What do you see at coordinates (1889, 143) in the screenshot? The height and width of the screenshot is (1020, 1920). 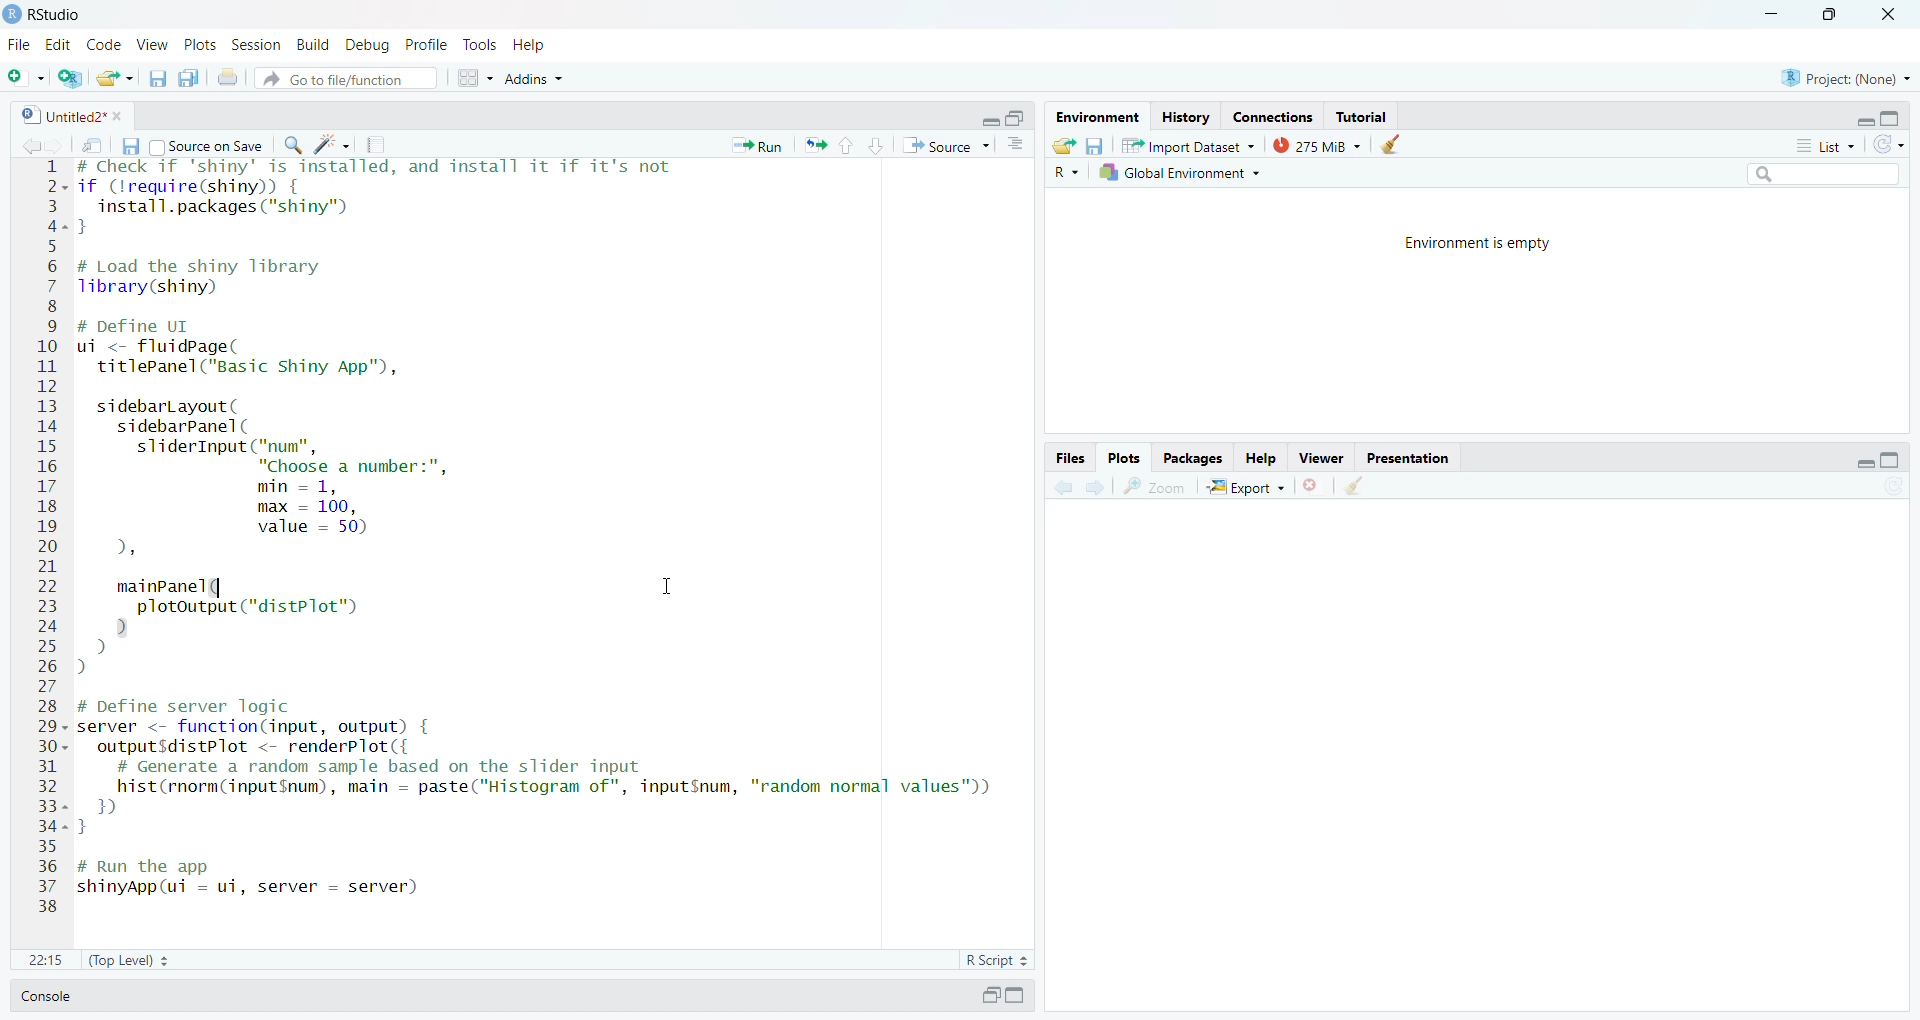 I see `refresh` at bounding box center [1889, 143].